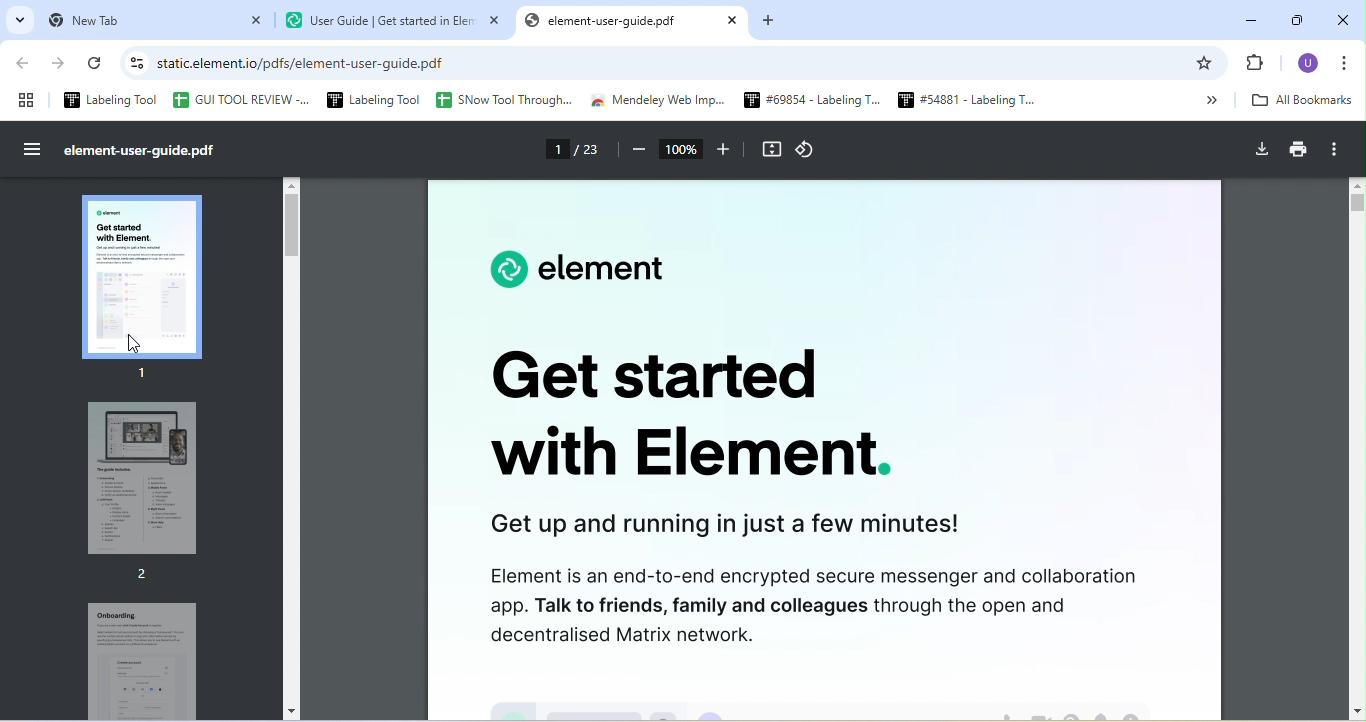  I want to click on download, so click(1260, 150).